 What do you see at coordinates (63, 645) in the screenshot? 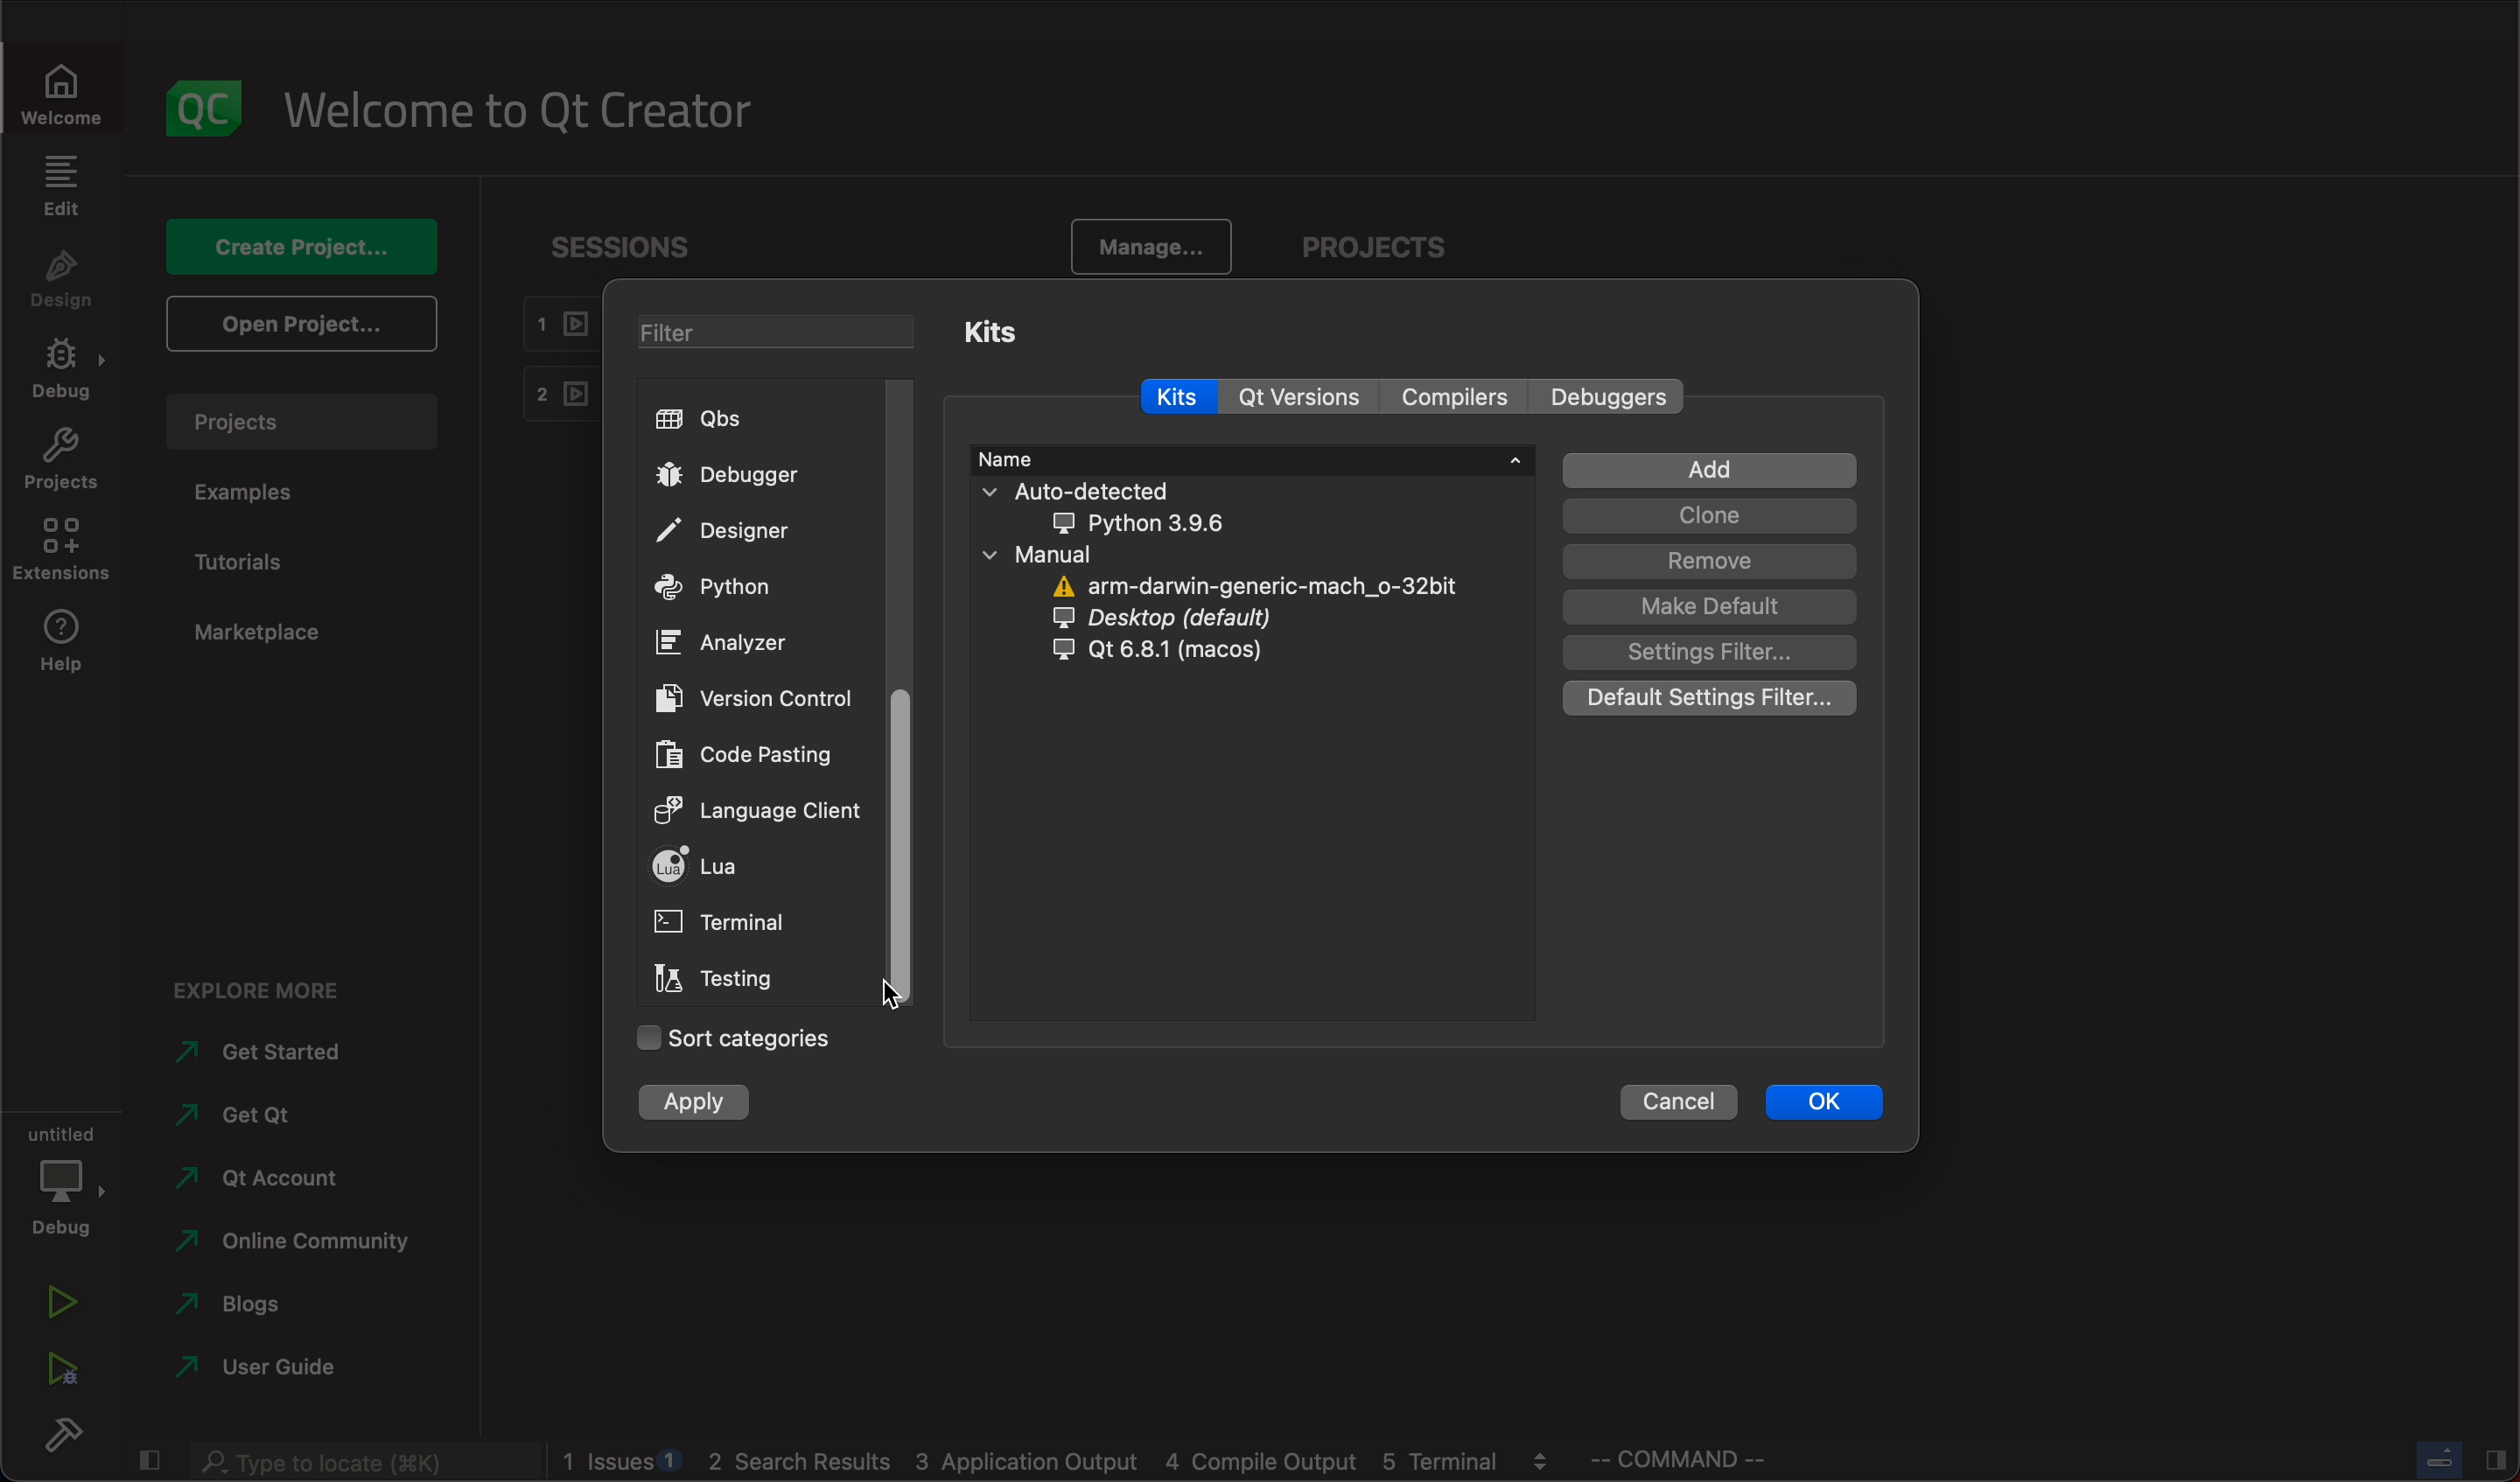
I see `help` at bounding box center [63, 645].